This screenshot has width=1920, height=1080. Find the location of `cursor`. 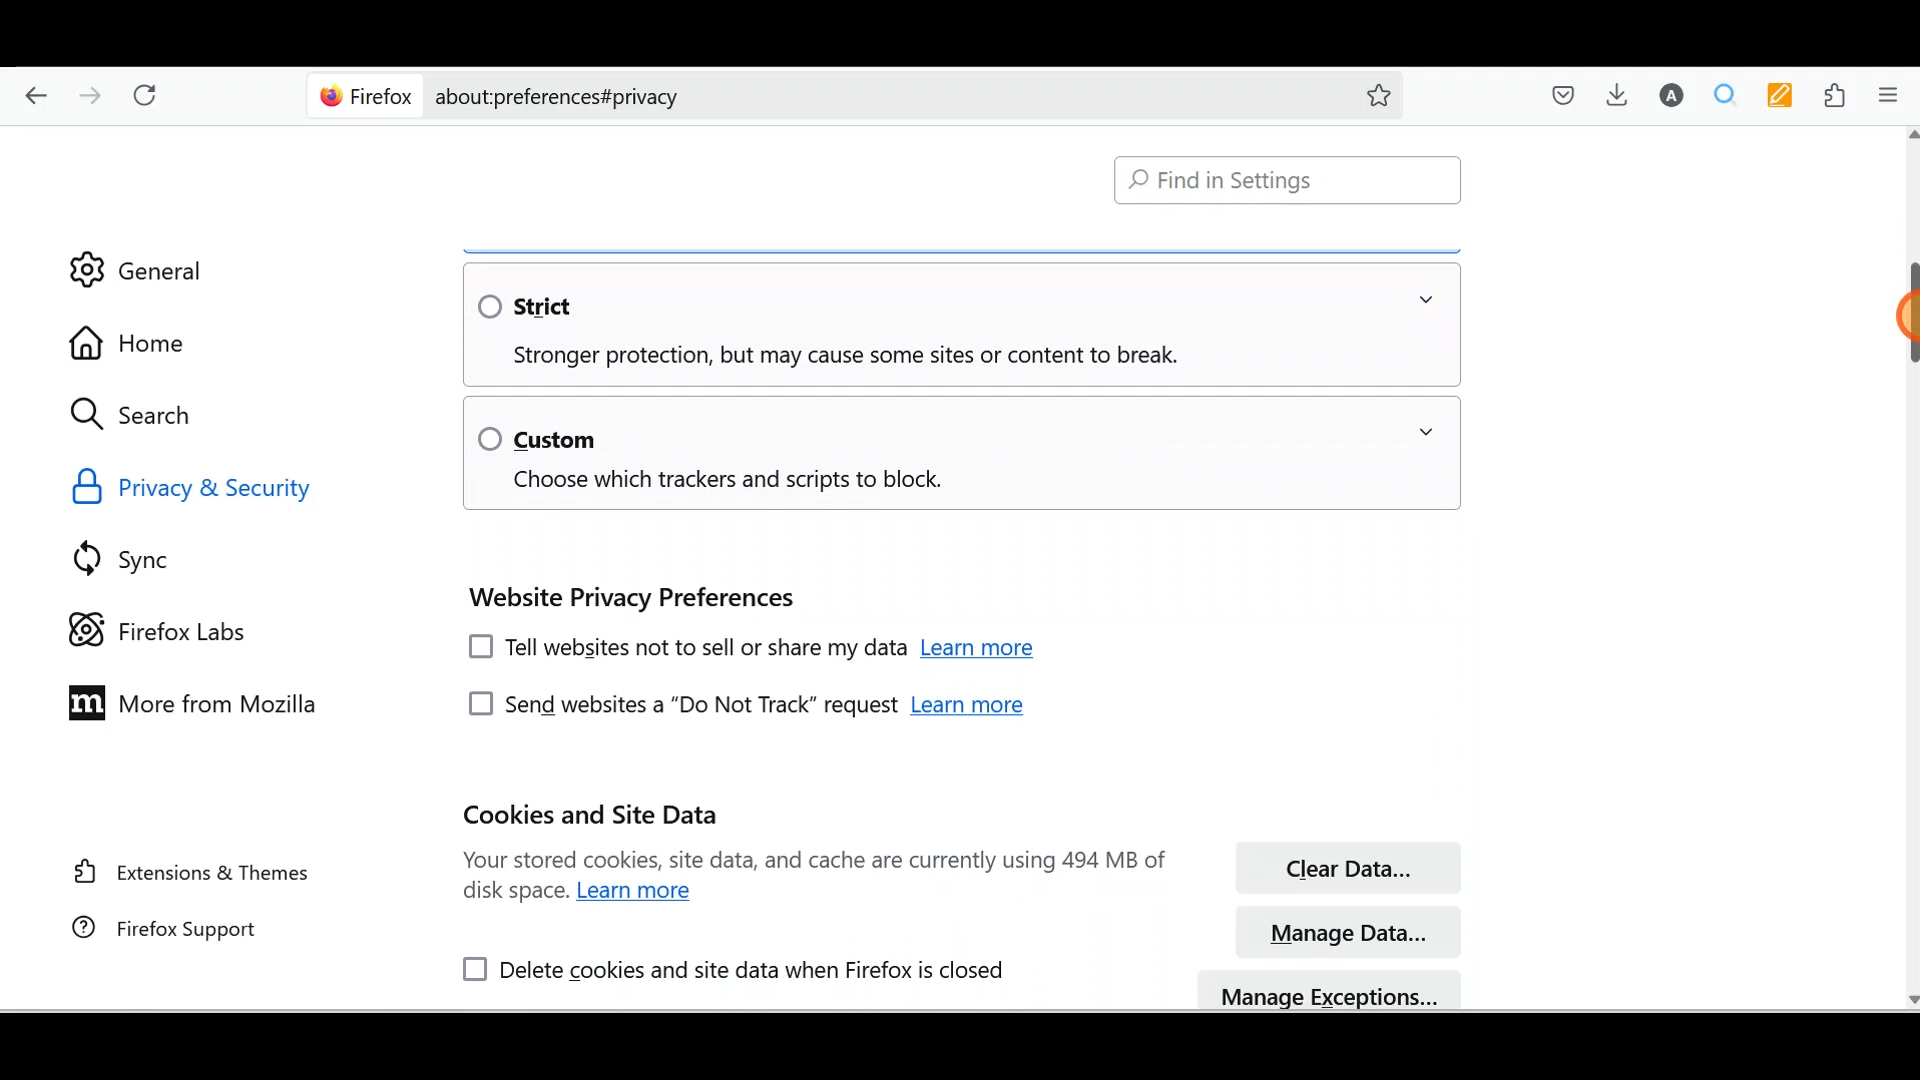

cursor is located at coordinates (1908, 316).